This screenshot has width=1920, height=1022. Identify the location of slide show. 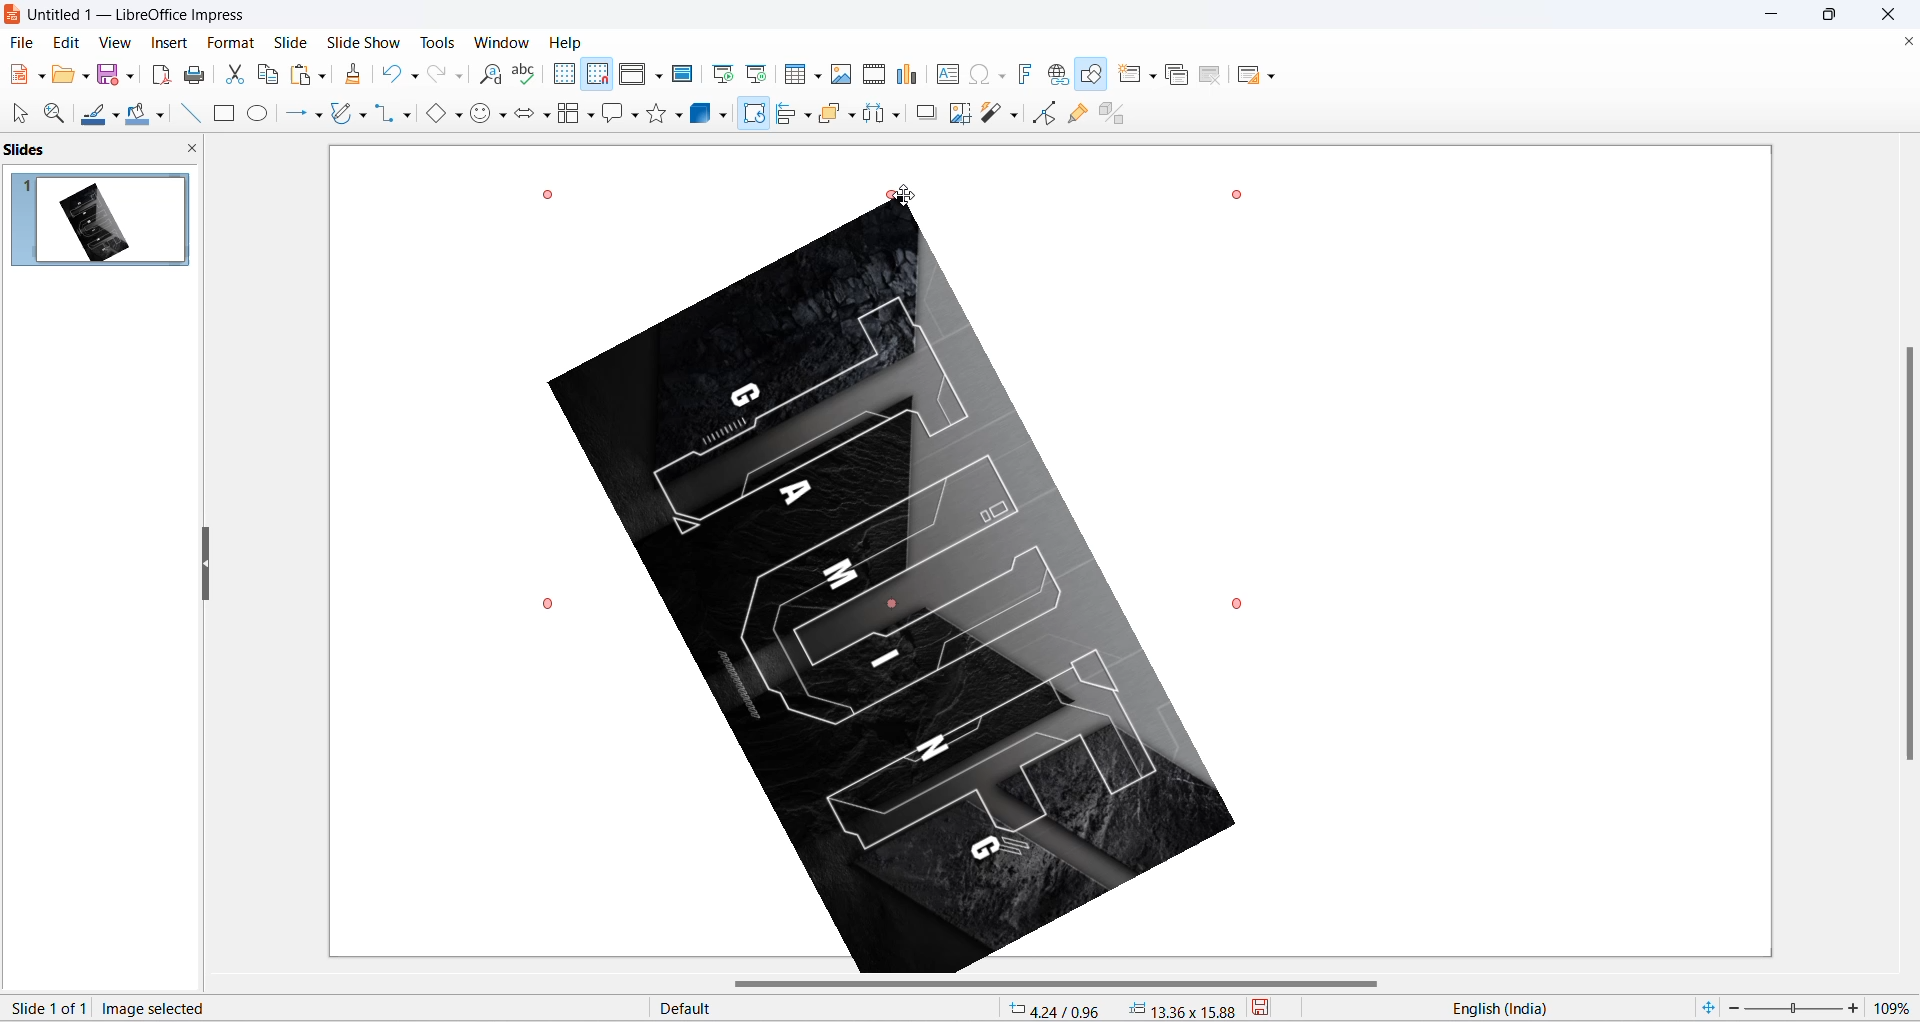
(367, 40).